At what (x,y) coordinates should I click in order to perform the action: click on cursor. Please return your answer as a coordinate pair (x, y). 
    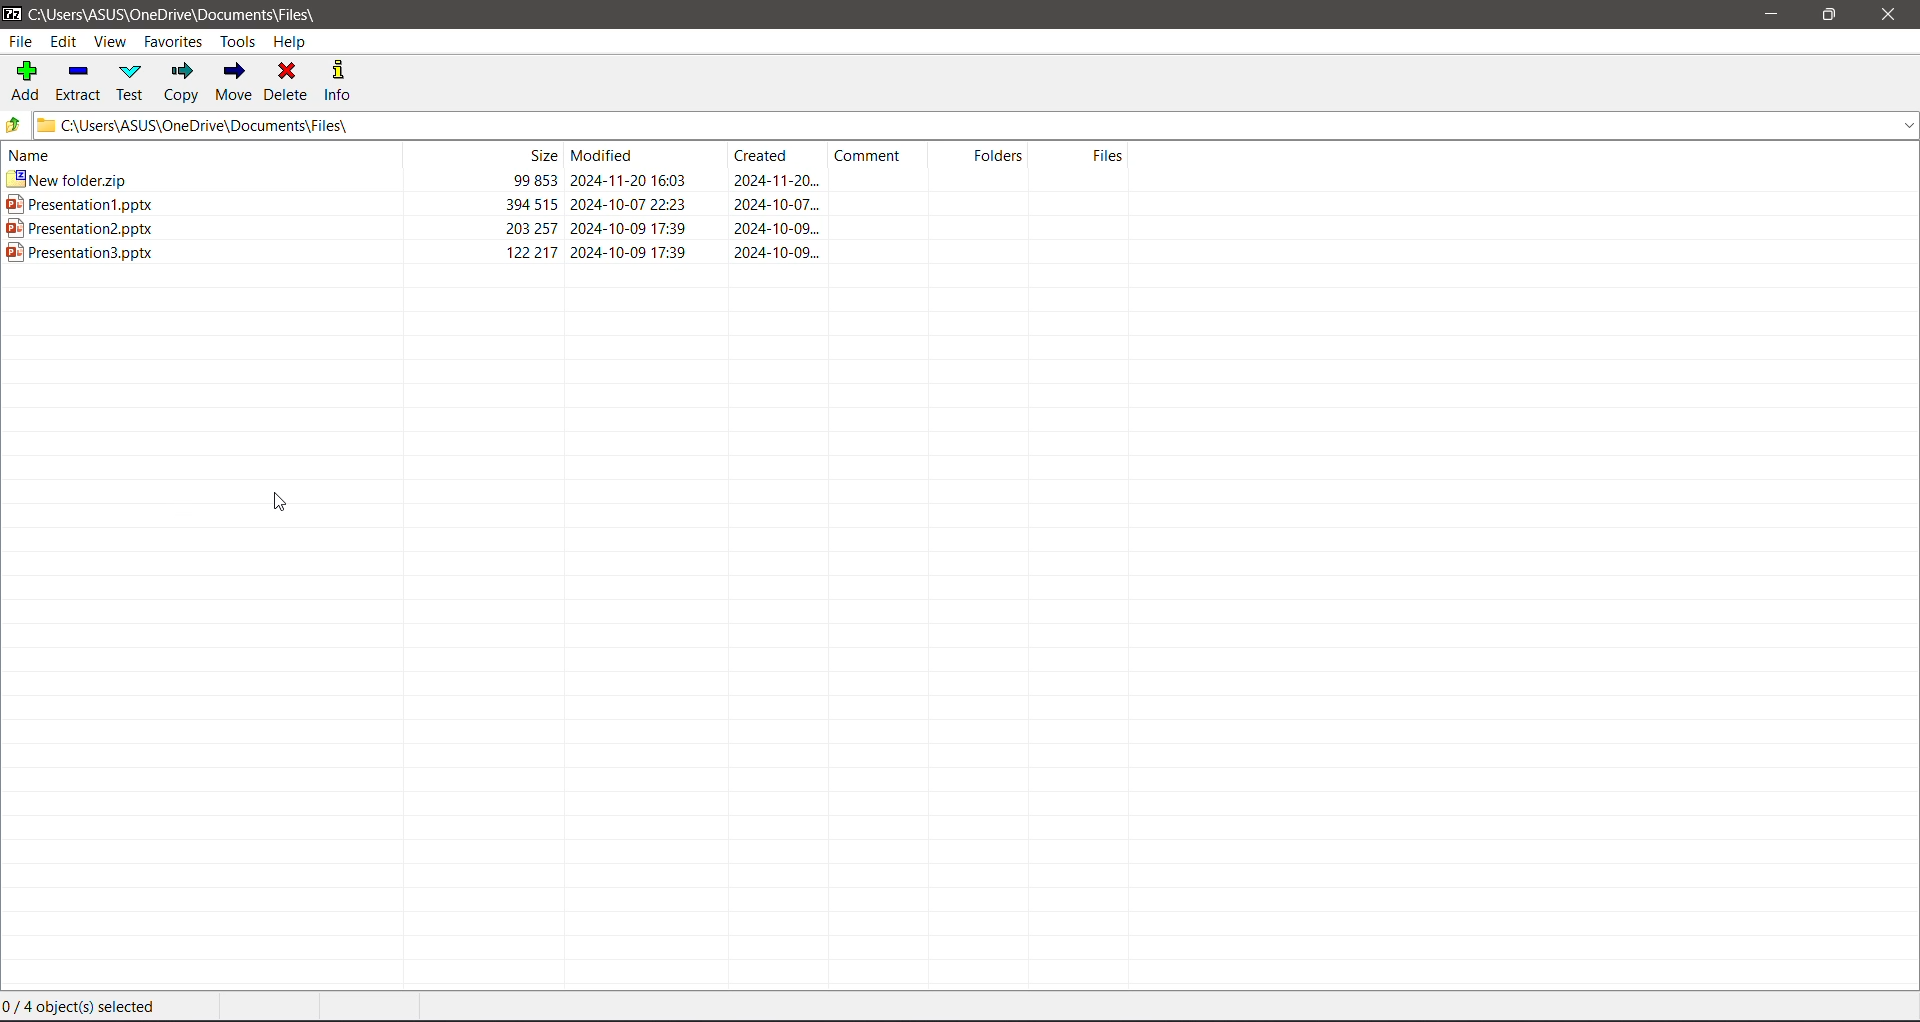
    Looking at the image, I should click on (278, 500).